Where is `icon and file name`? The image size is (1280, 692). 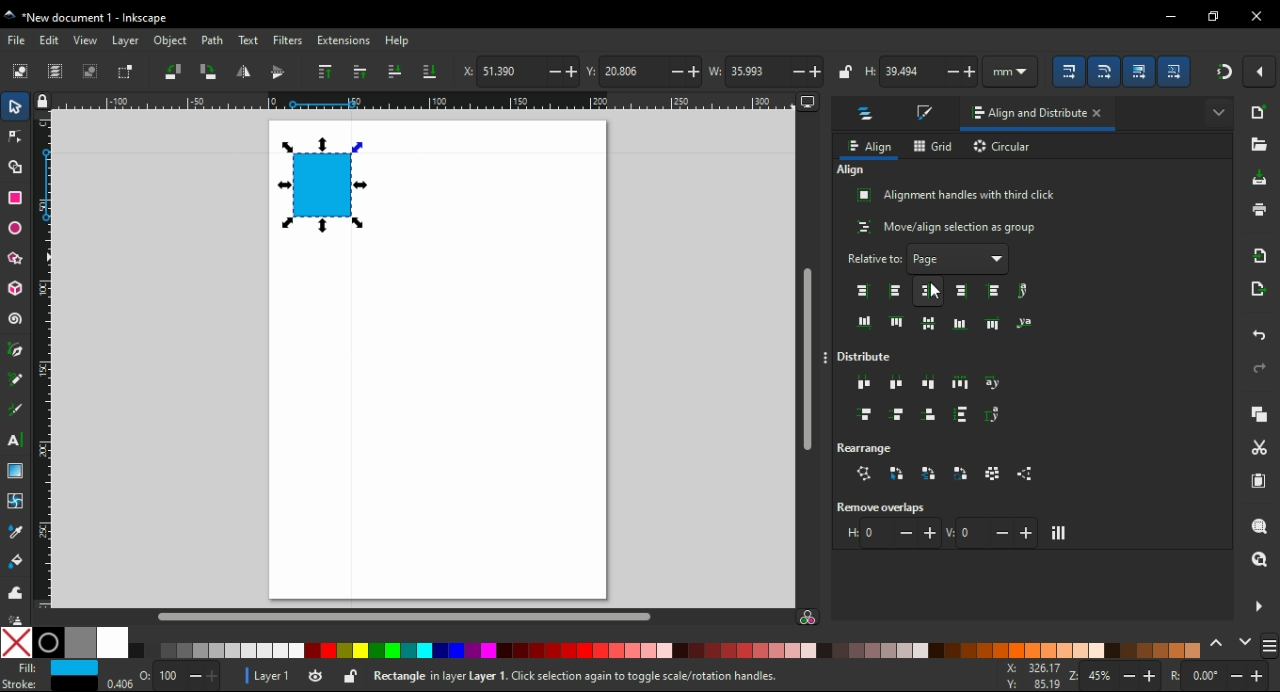 icon and file name is located at coordinates (92, 18).